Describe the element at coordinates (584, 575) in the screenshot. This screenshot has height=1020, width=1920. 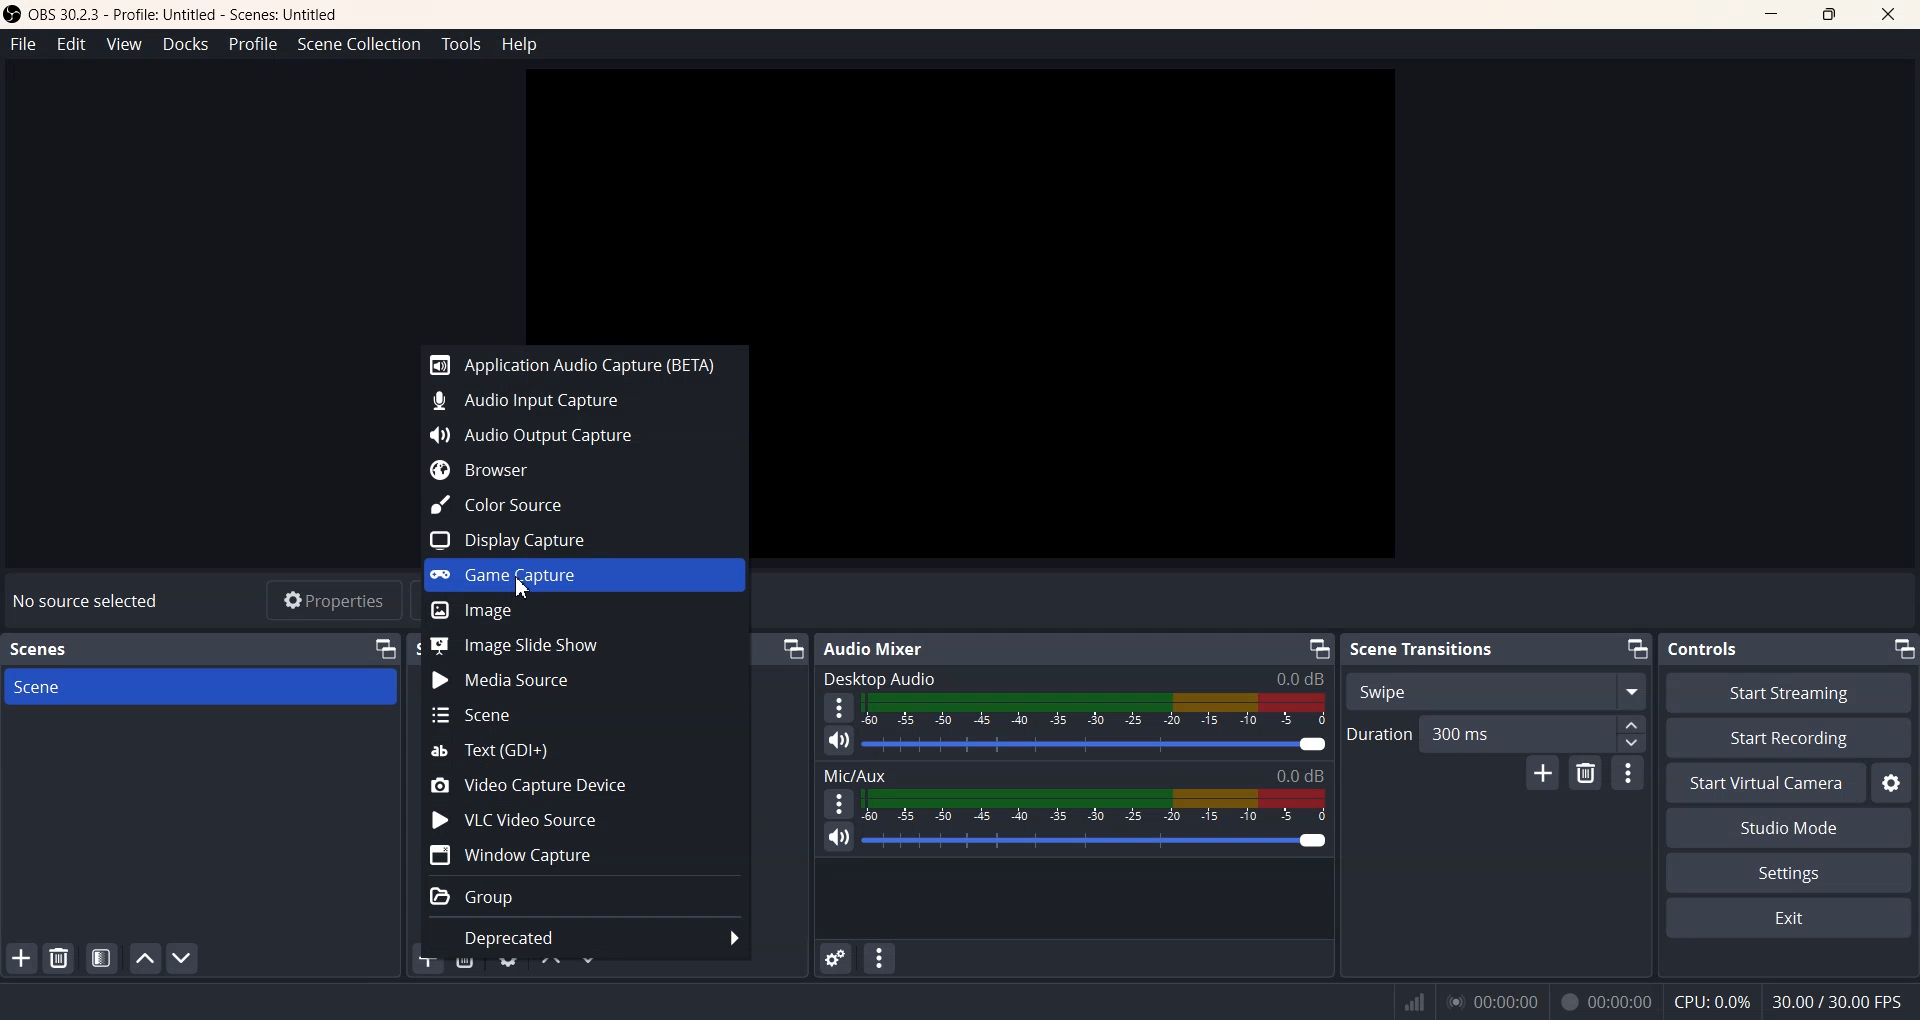
I see `Game Capture` at that location.